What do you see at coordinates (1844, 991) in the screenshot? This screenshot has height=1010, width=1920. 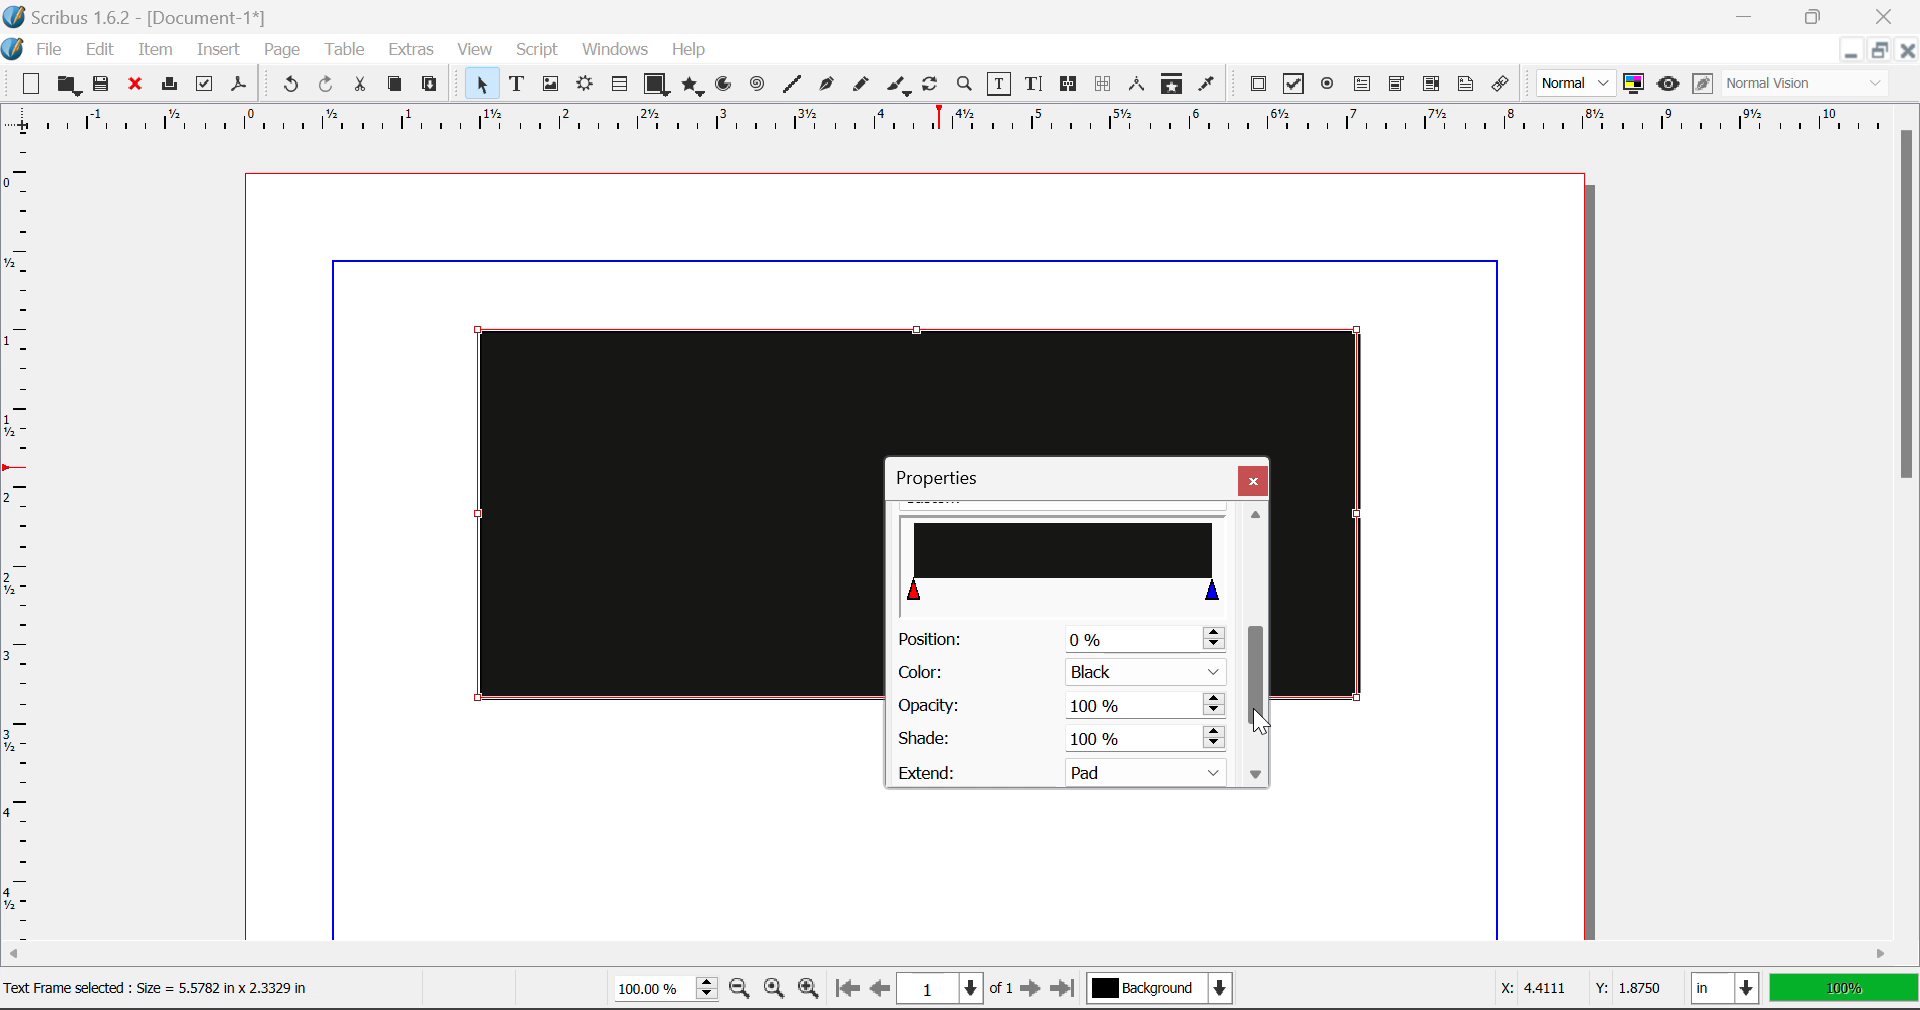 I see `Display Measurement` at bounding box center [1844, 991].